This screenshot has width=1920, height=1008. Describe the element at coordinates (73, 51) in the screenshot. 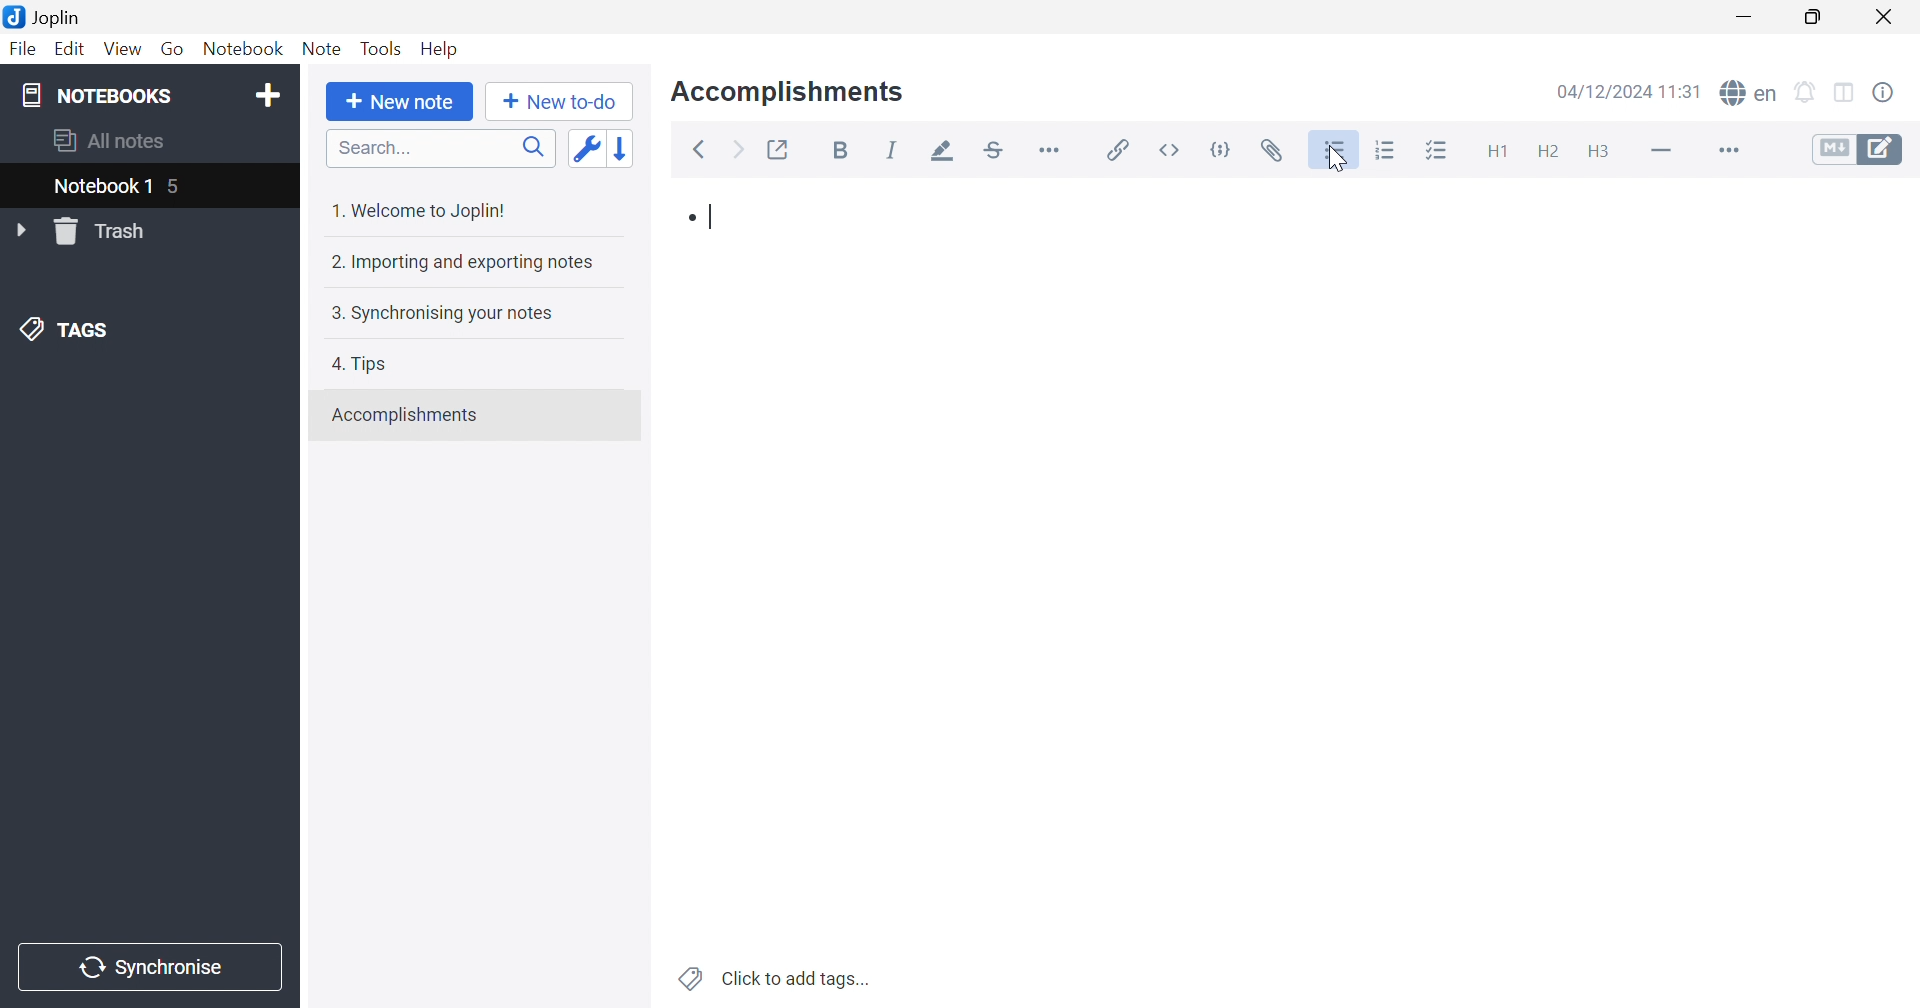

I see `Edit` at that location.